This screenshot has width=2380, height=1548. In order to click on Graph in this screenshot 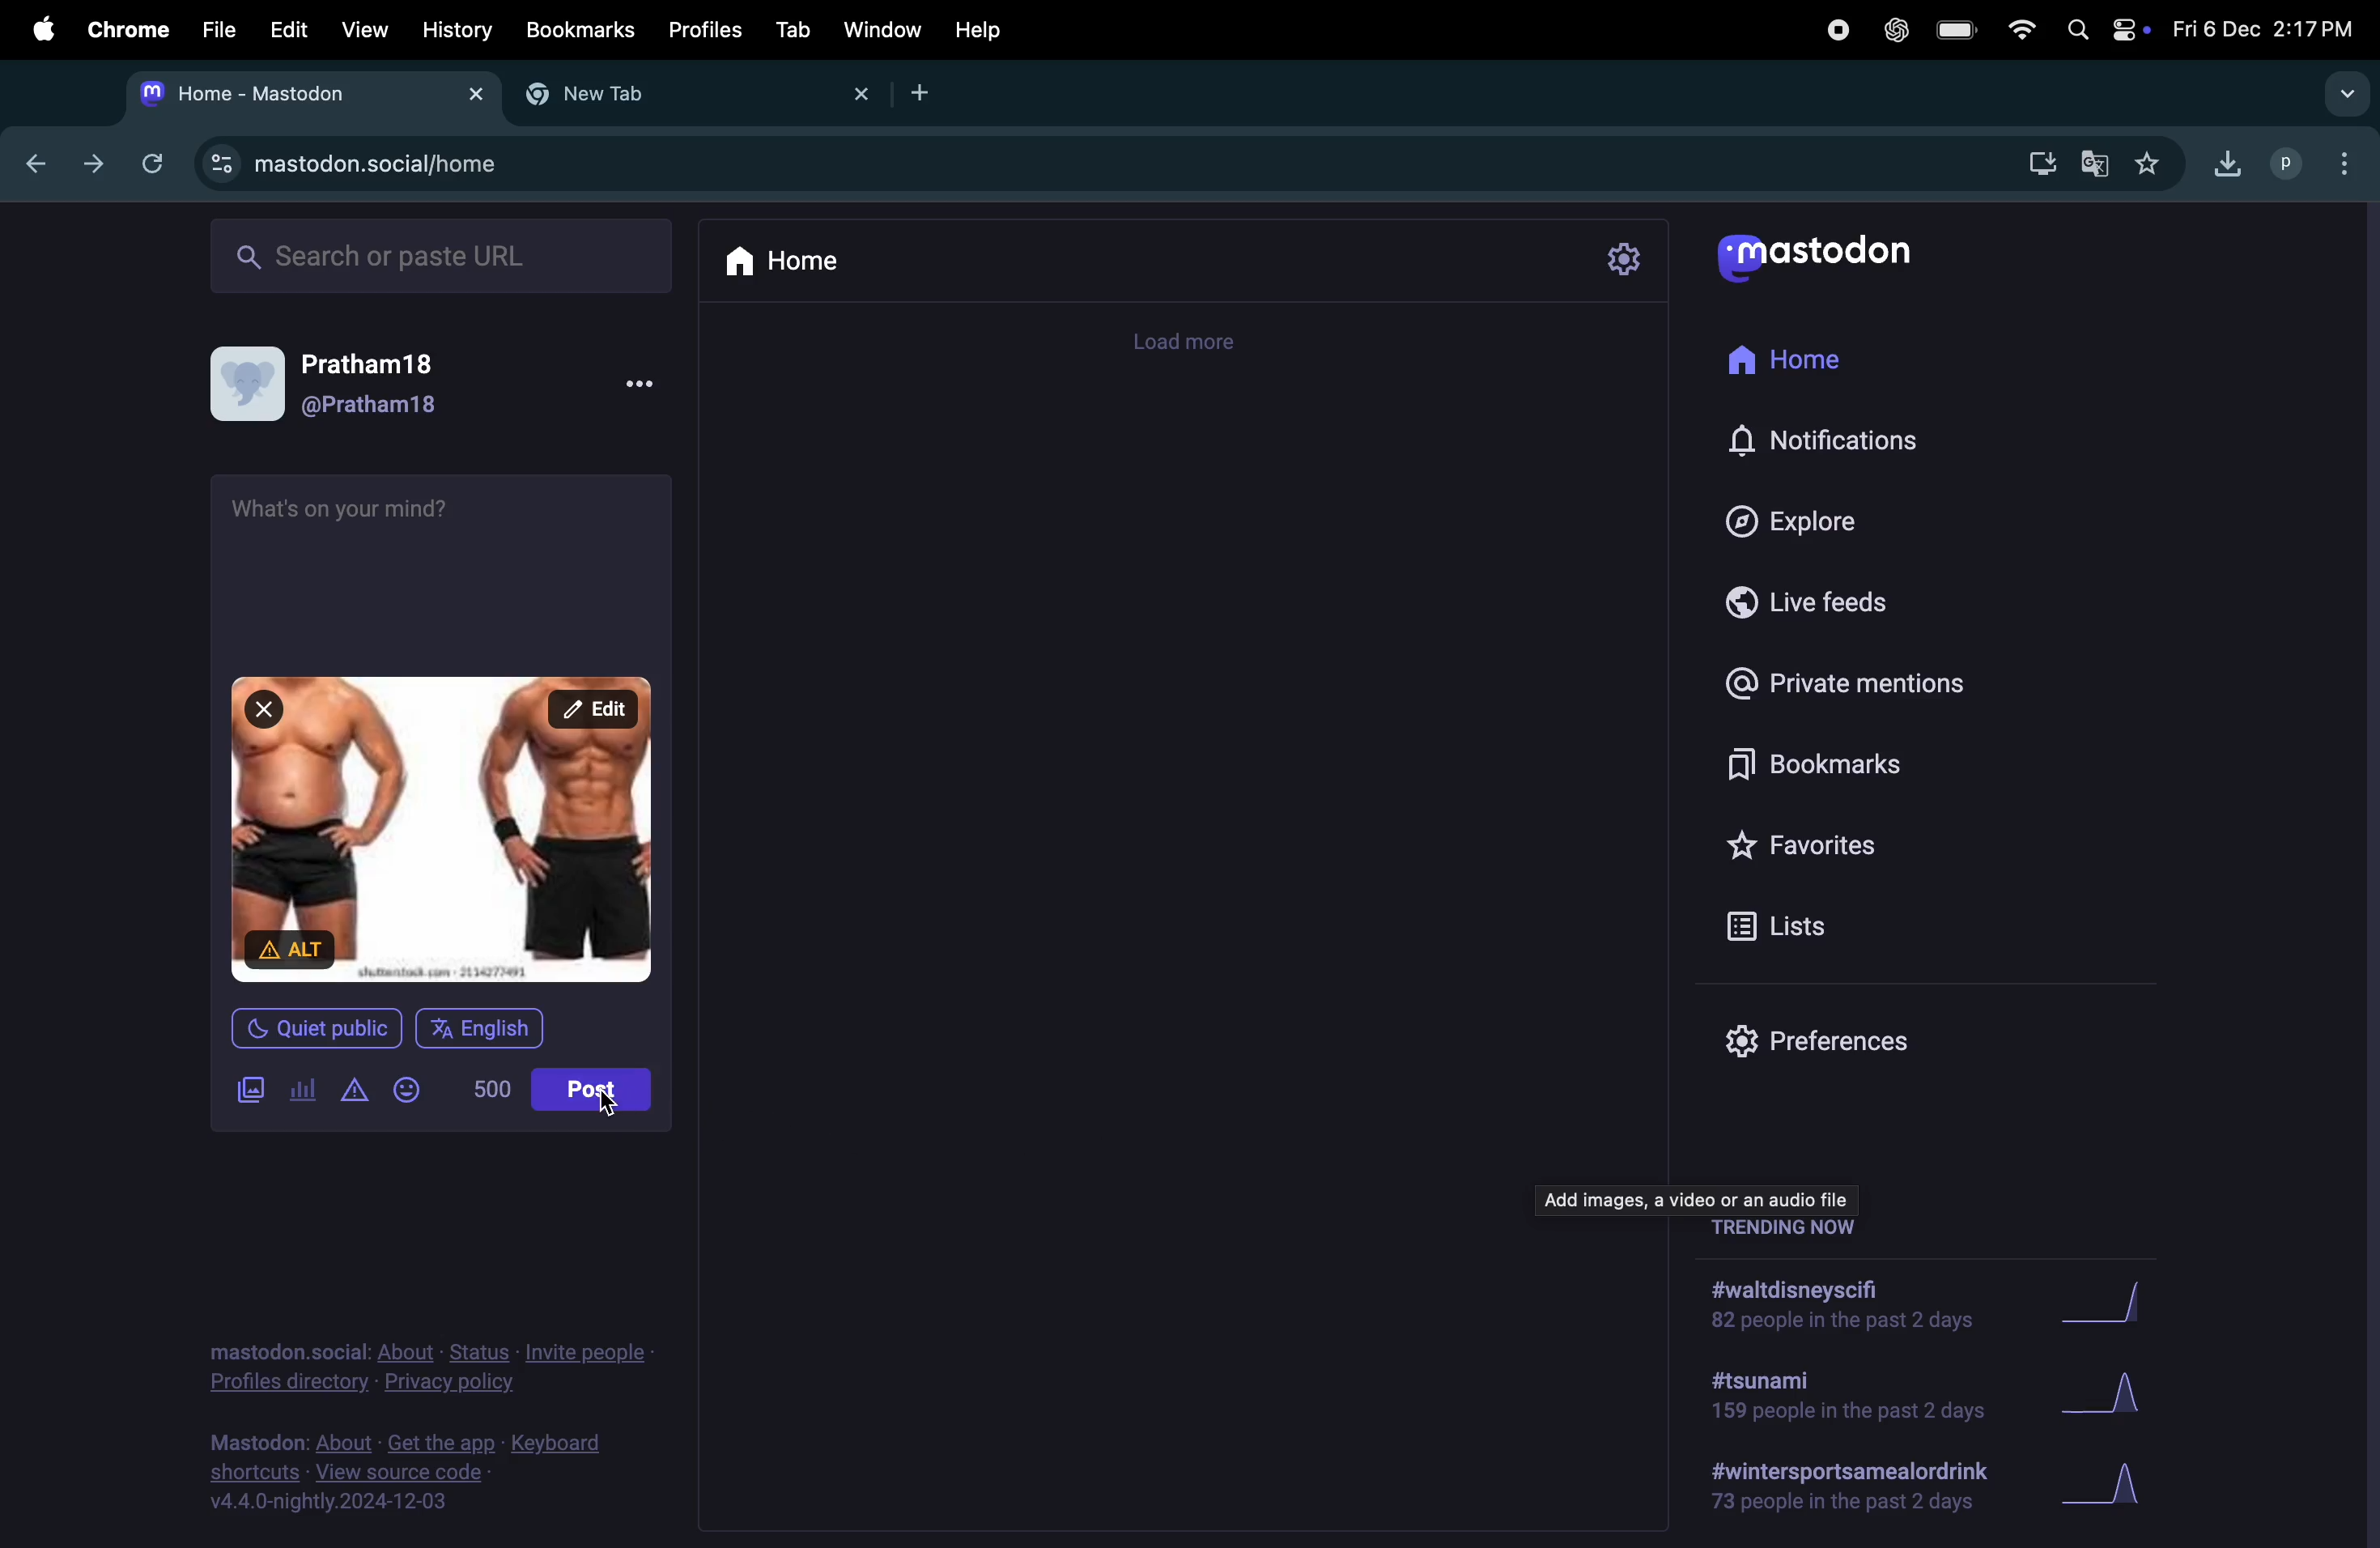, I will do `click(2131, 1300)`.